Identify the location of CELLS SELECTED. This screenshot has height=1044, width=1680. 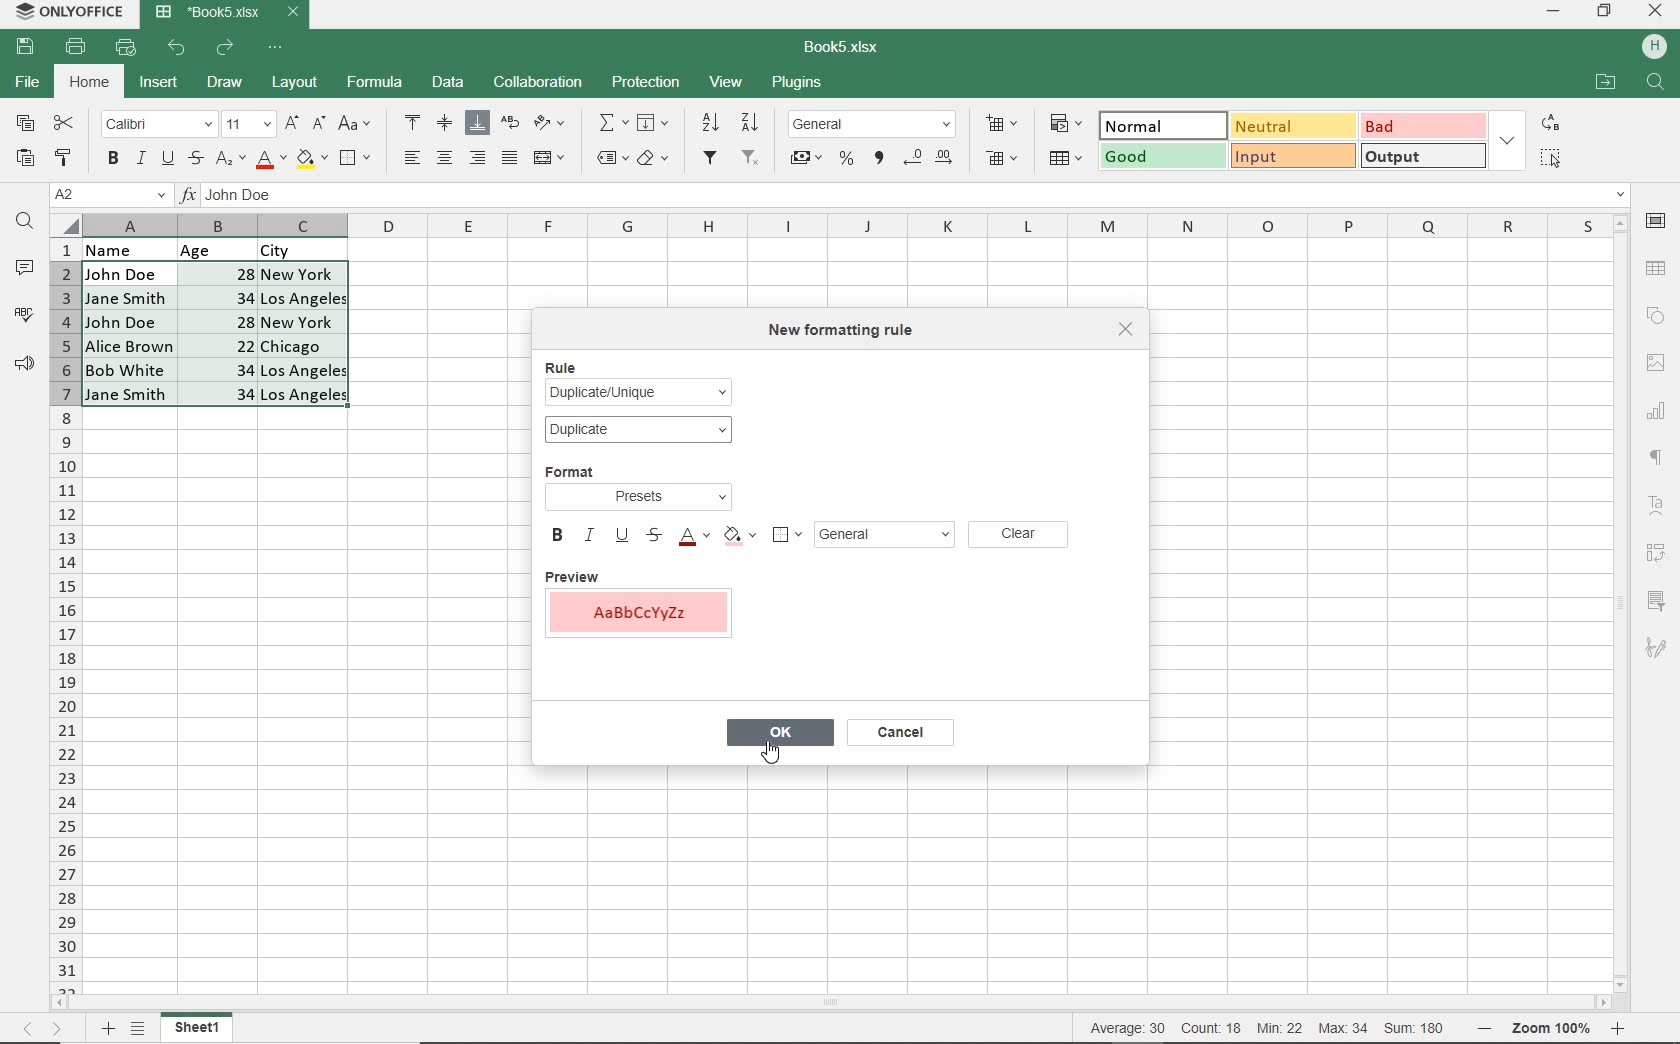
(217, 334).